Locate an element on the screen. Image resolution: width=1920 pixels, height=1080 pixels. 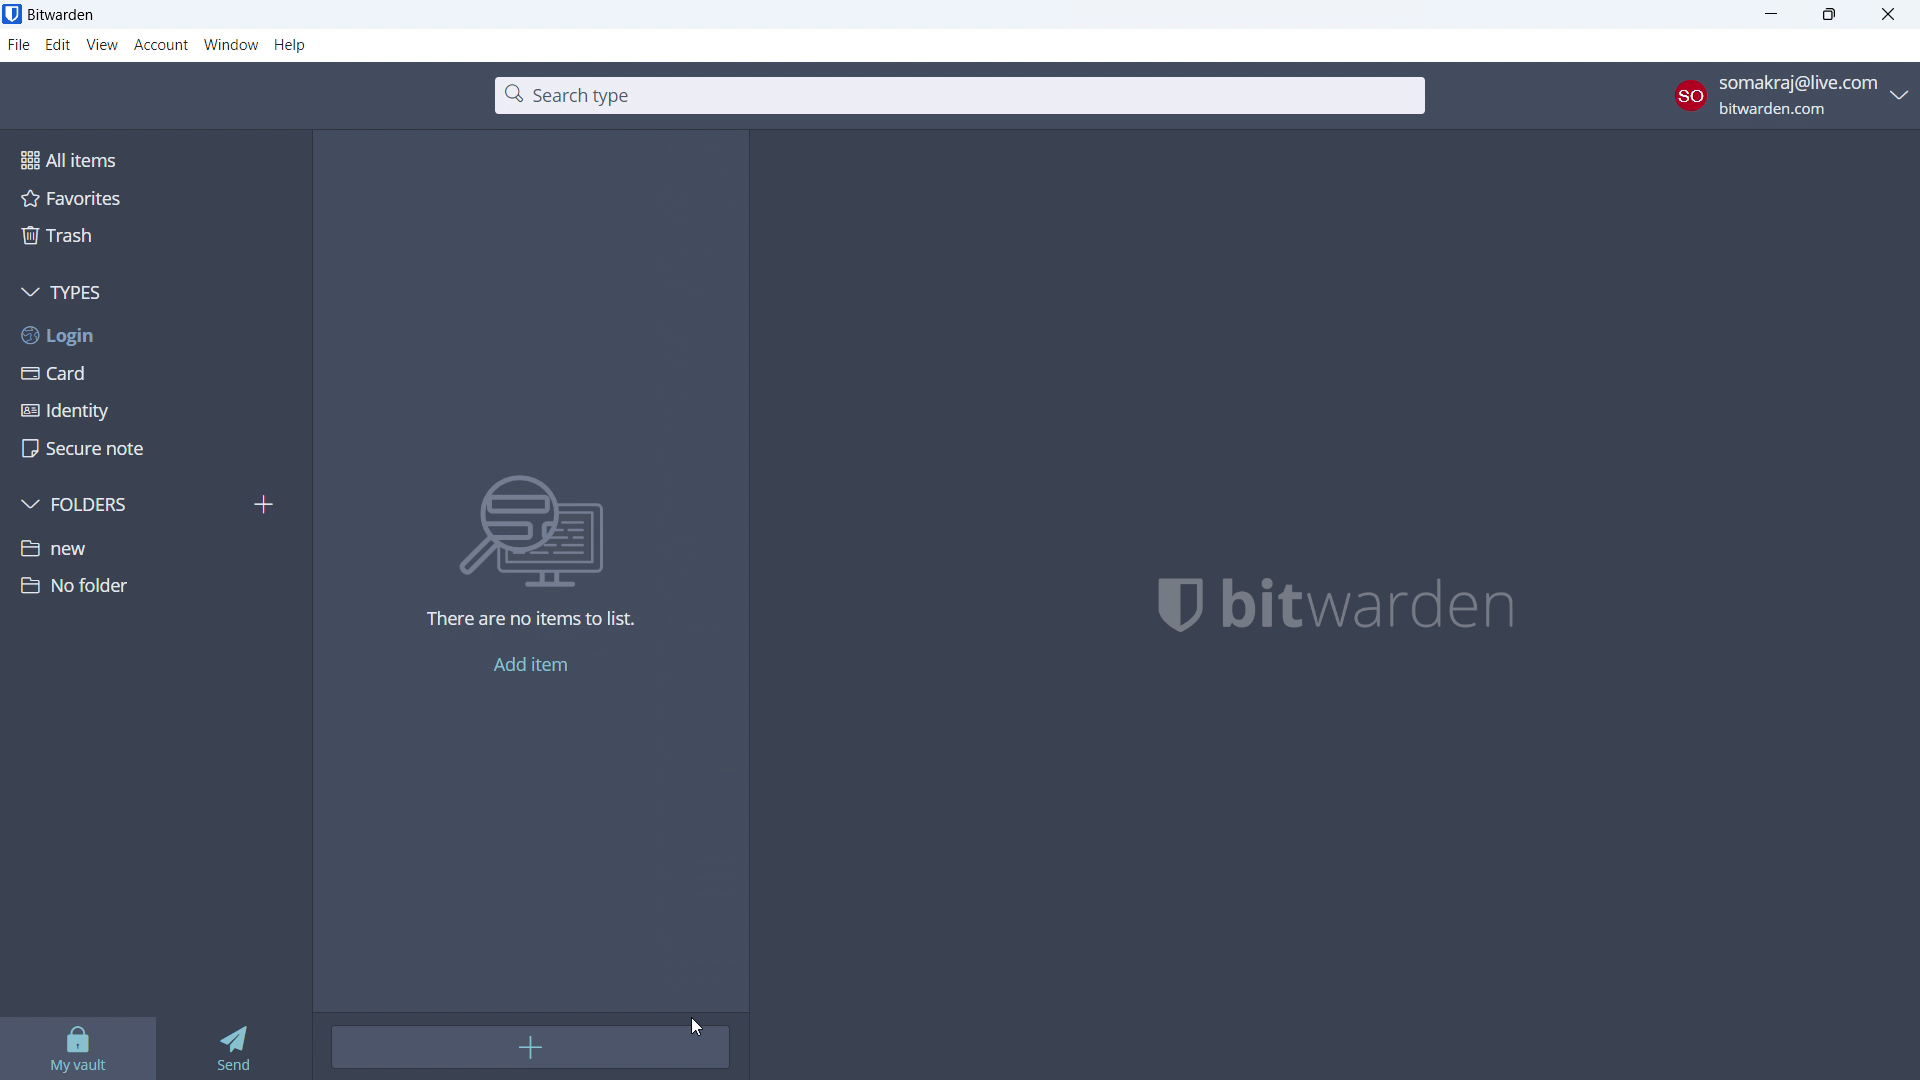
cursor is located at coordinates (697, 1028).